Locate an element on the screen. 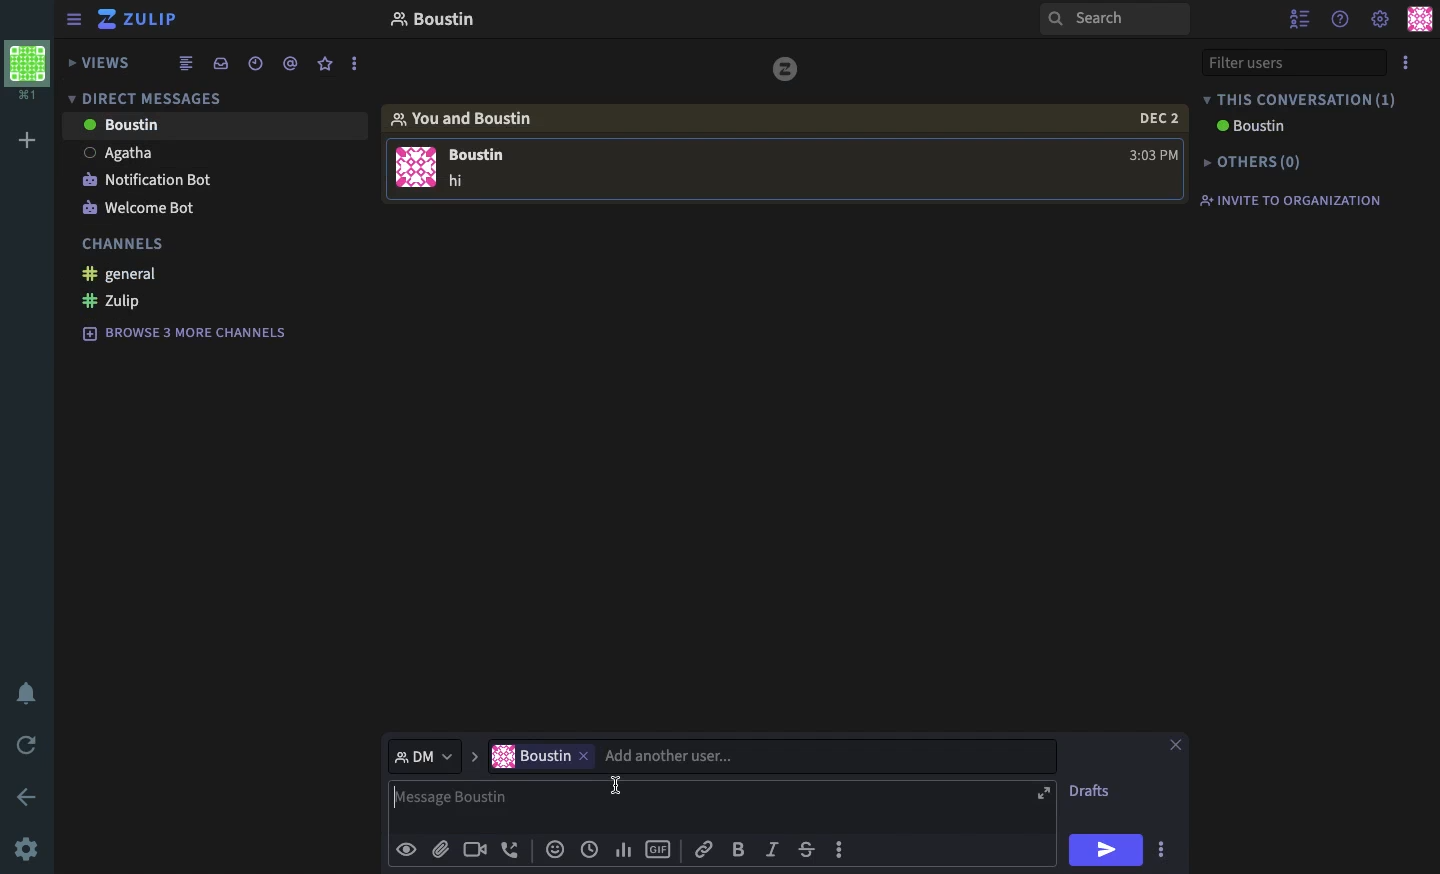 Image resolution: width=1440 pixels, height=874 pixels. general is located at coordinates (119, 275).